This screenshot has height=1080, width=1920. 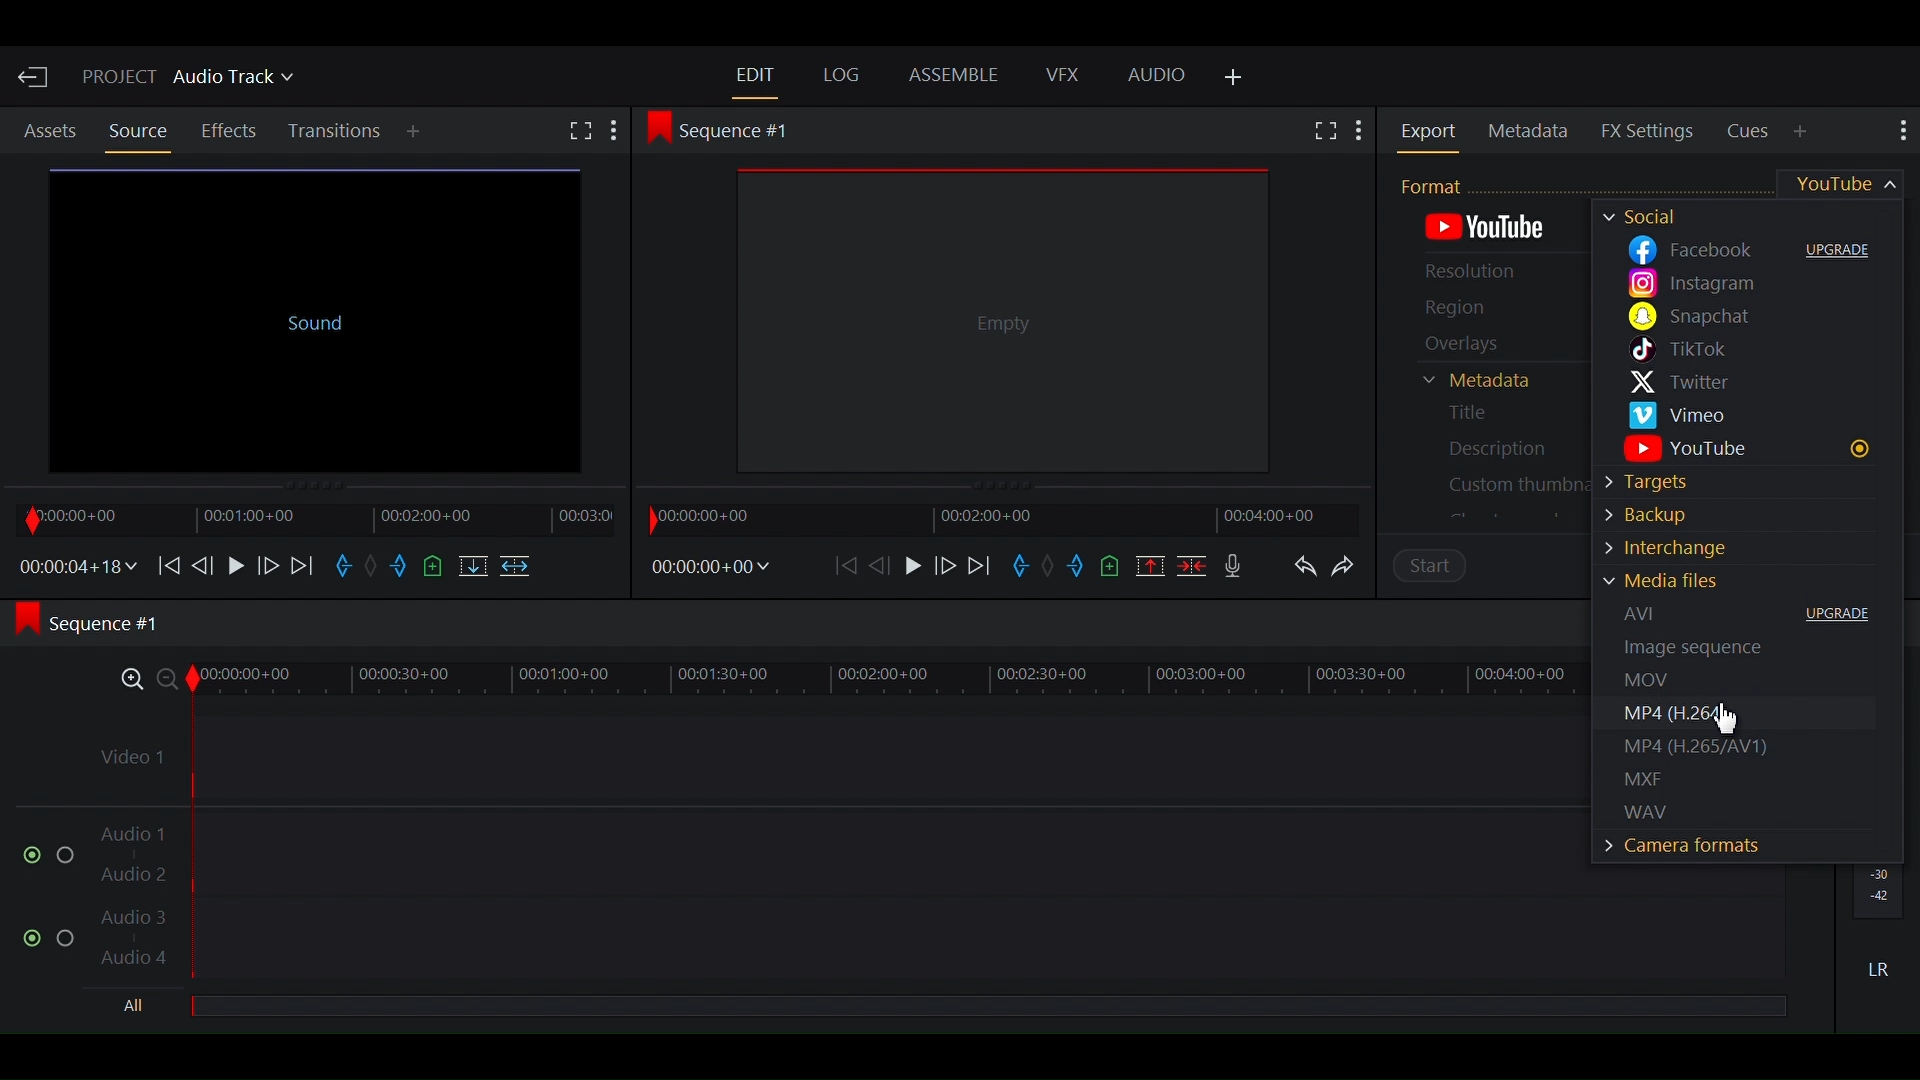 I want to click on Audio, so click(x=1157, y=76).